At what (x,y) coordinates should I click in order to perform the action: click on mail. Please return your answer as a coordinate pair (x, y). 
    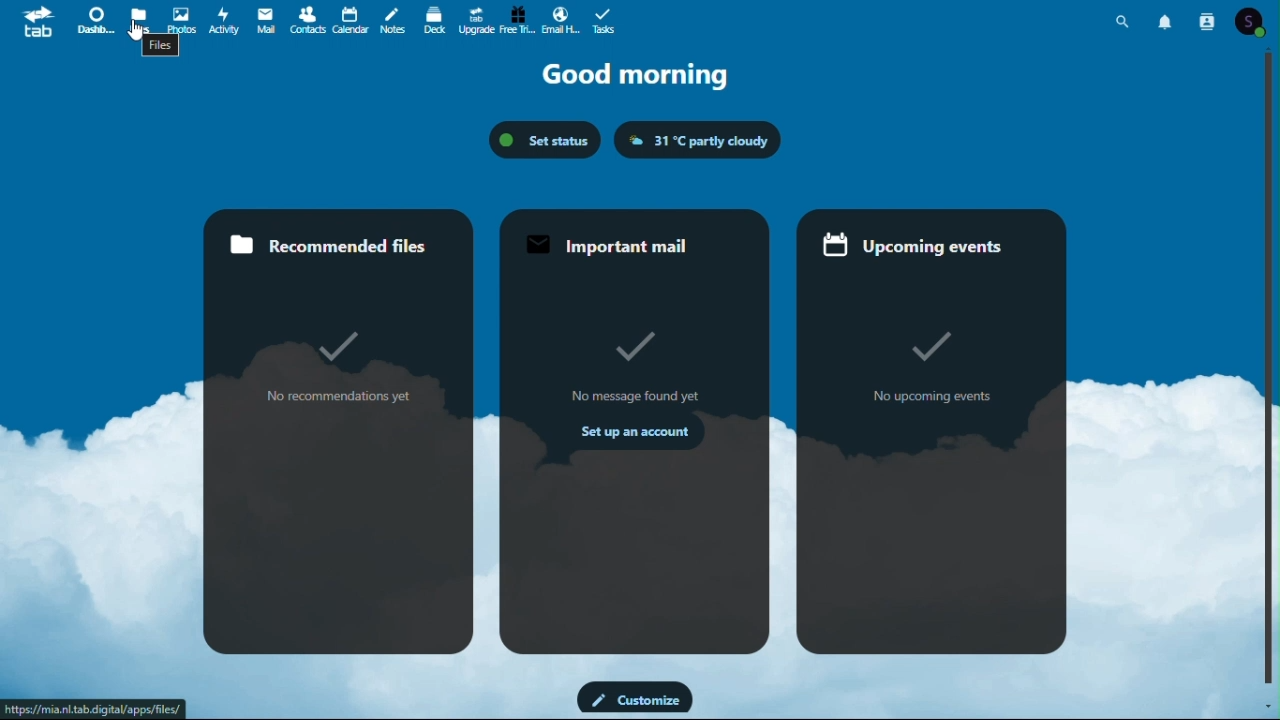
    Looking at the image, I should click on (268, 20).